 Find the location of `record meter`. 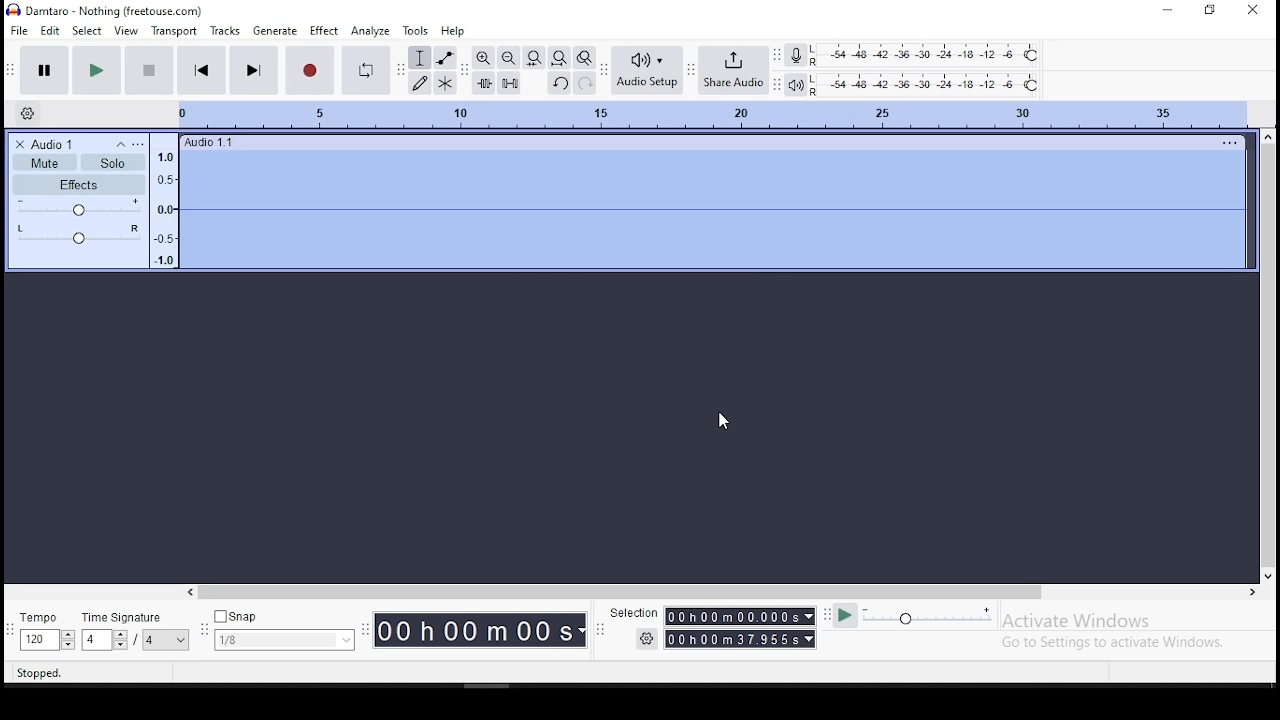

record meter is located at coordinates (796, 56).